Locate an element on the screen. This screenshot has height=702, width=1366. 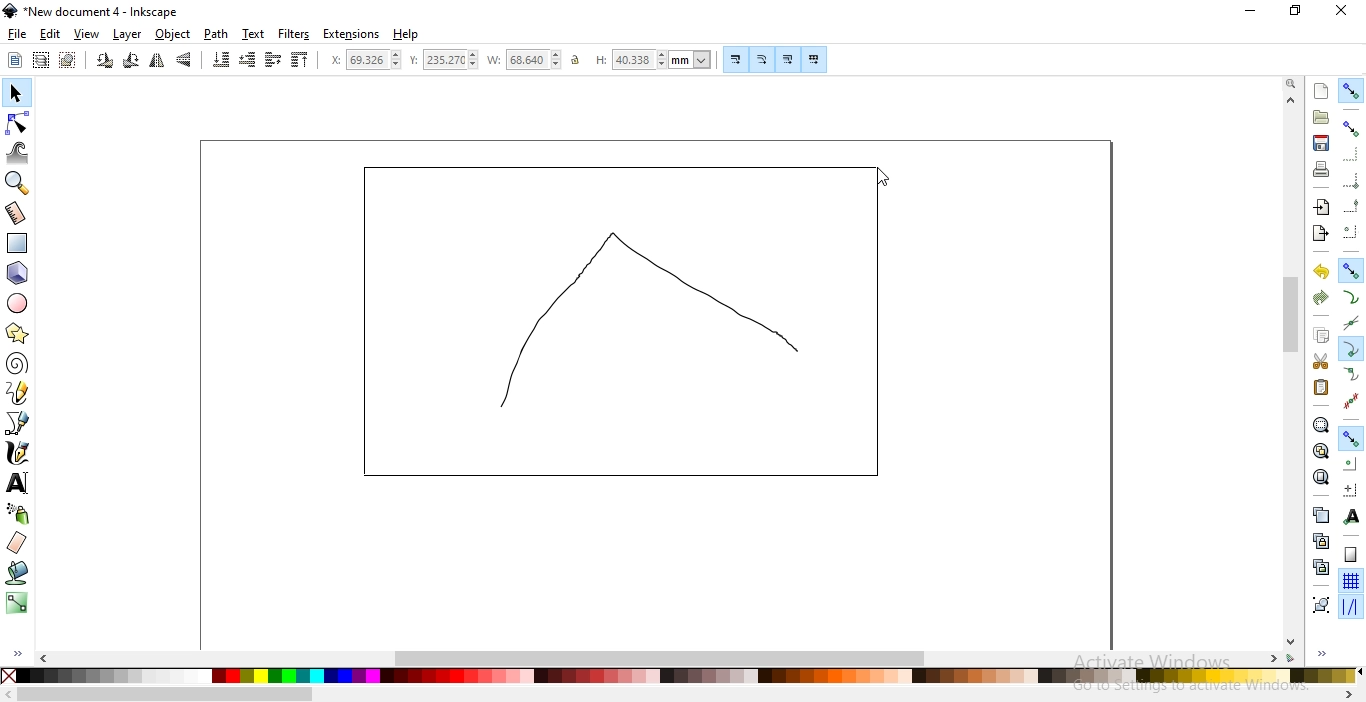
snap bounding boxes is located at coordinates (1351, 127).